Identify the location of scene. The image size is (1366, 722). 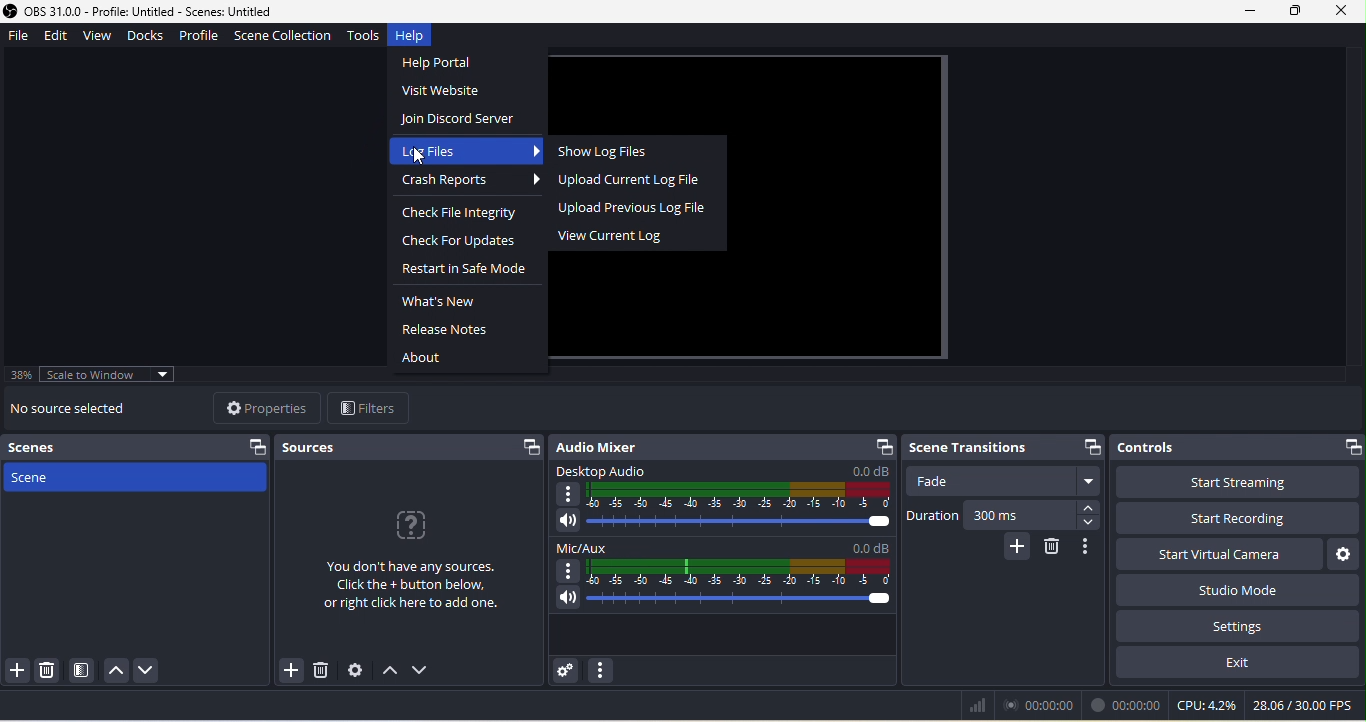
(136, 482).